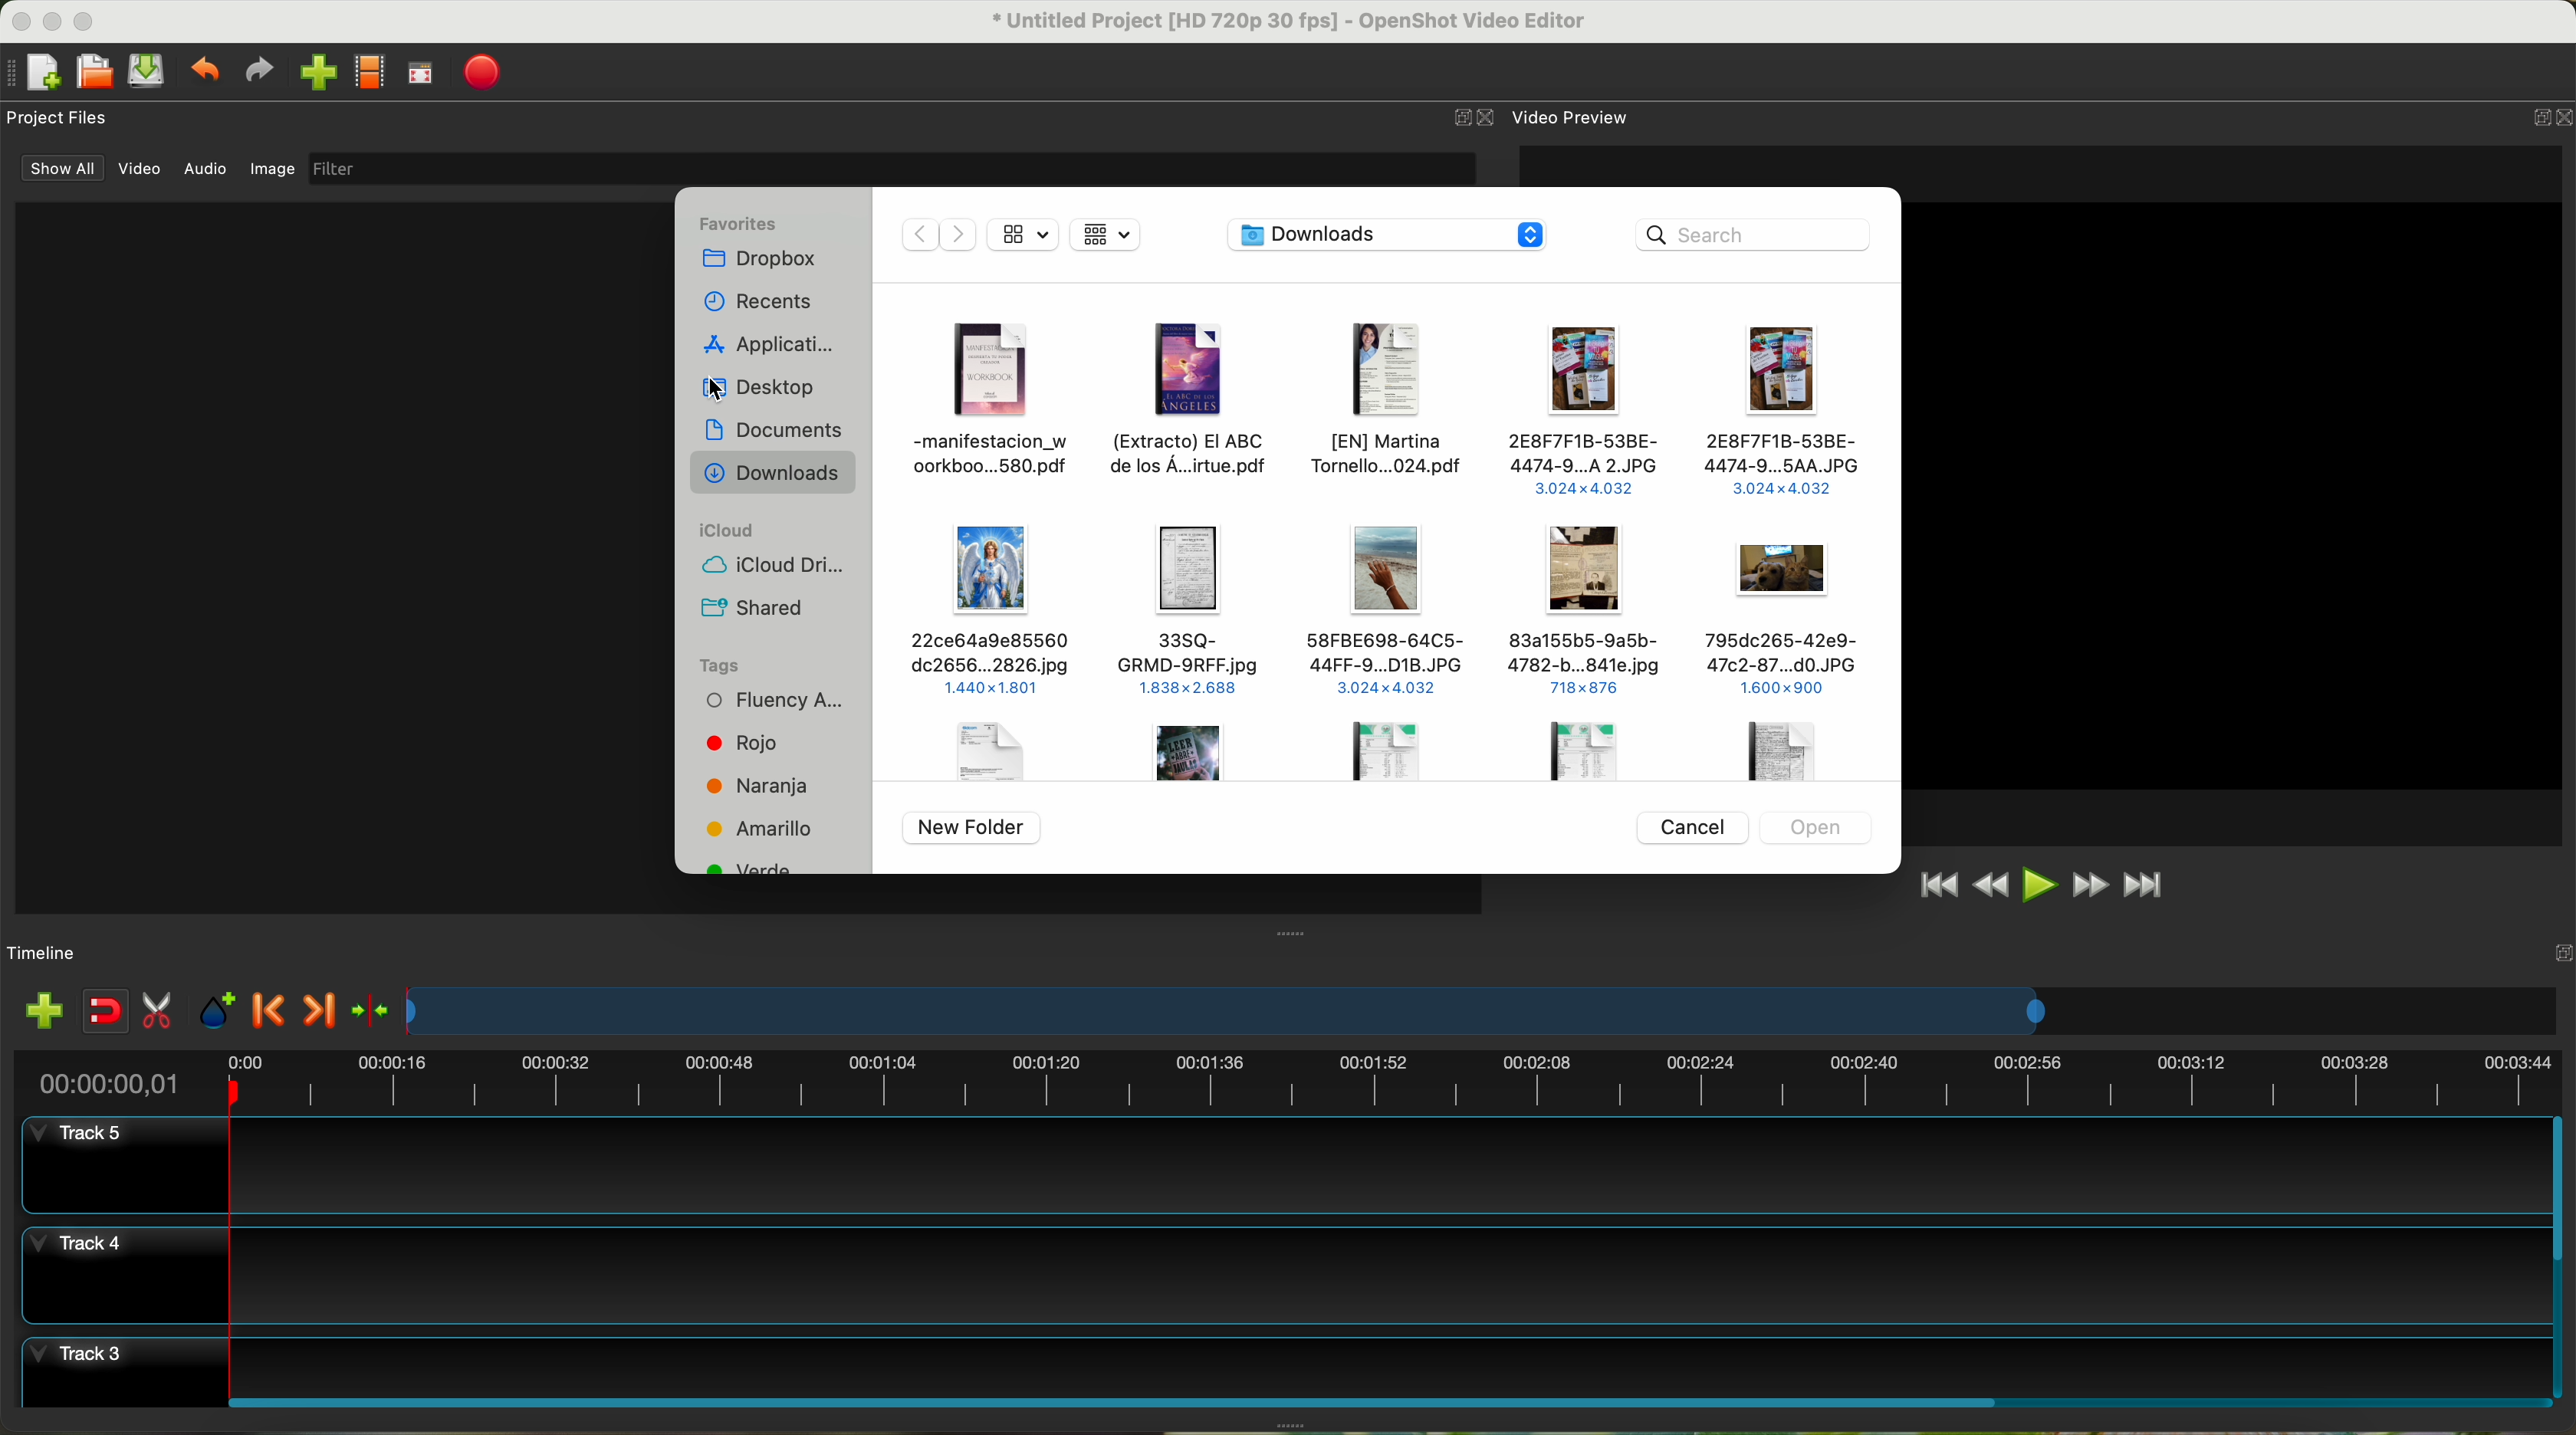 The width and height of the screenshot is (2576, 1435). I want to click on maximize program, so click(87, 21).